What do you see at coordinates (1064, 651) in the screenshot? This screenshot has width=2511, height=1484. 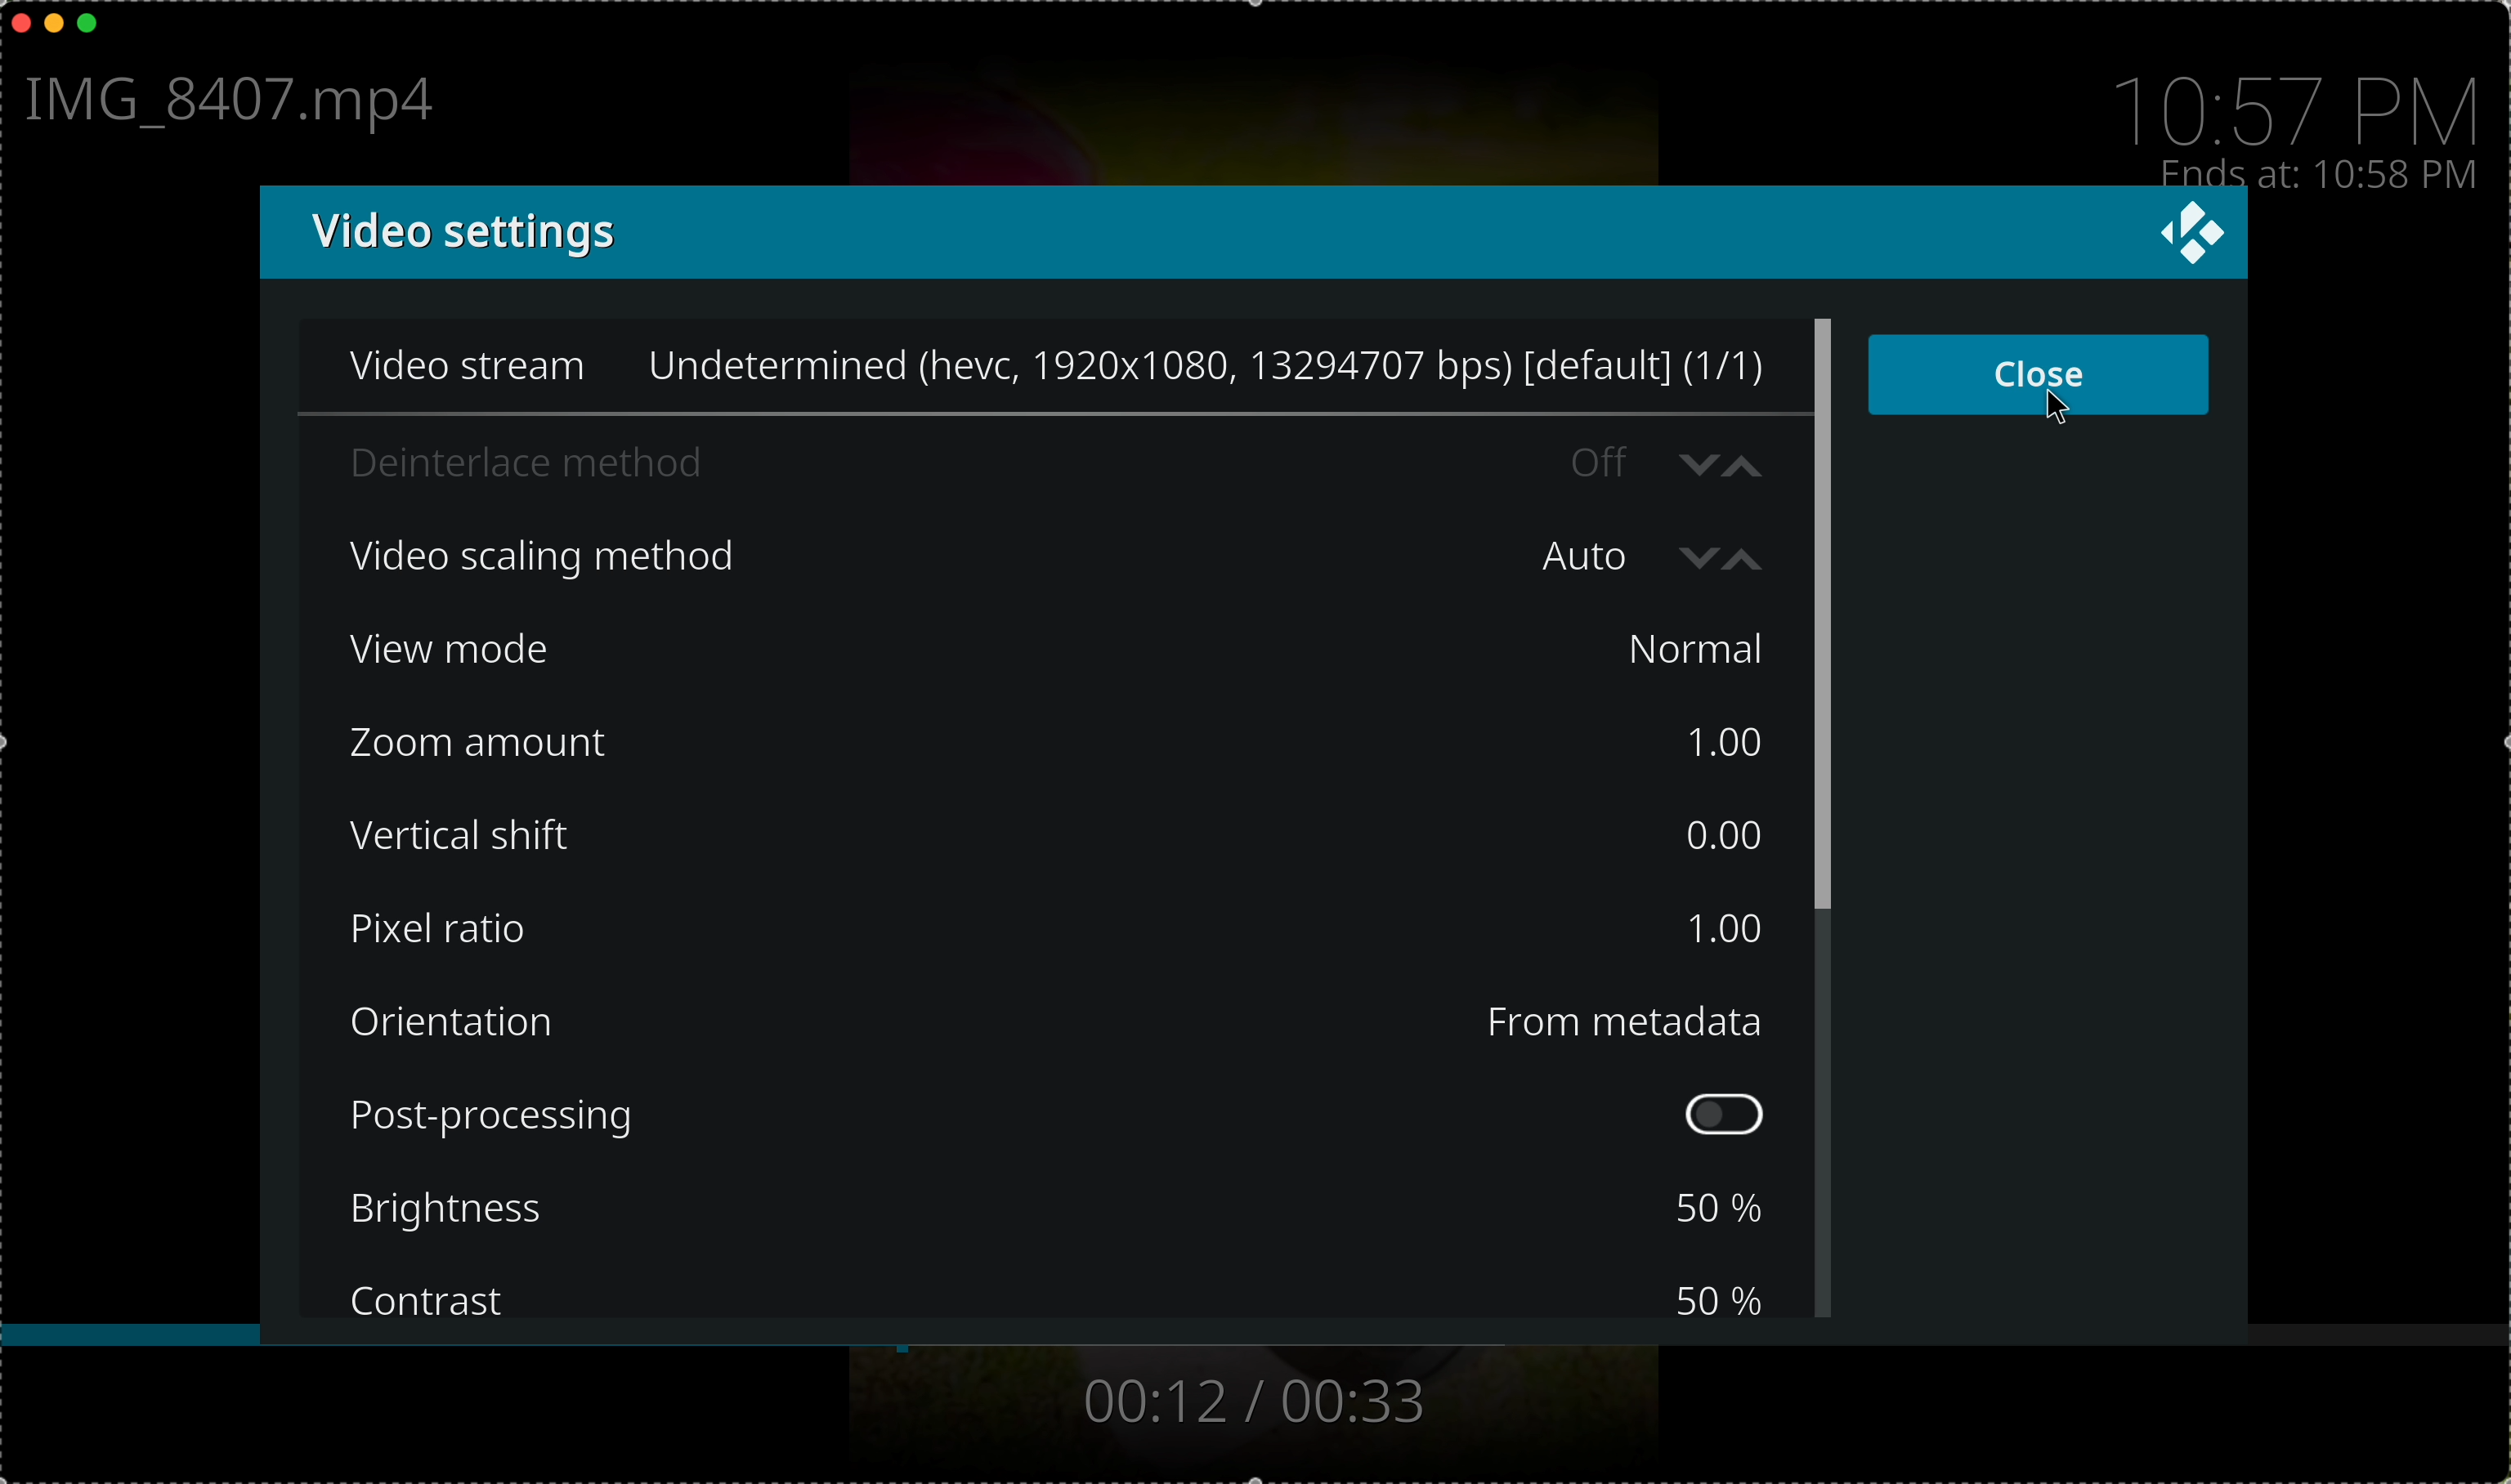 I see `view mode  Normal` at bounding box center [1064, 651].